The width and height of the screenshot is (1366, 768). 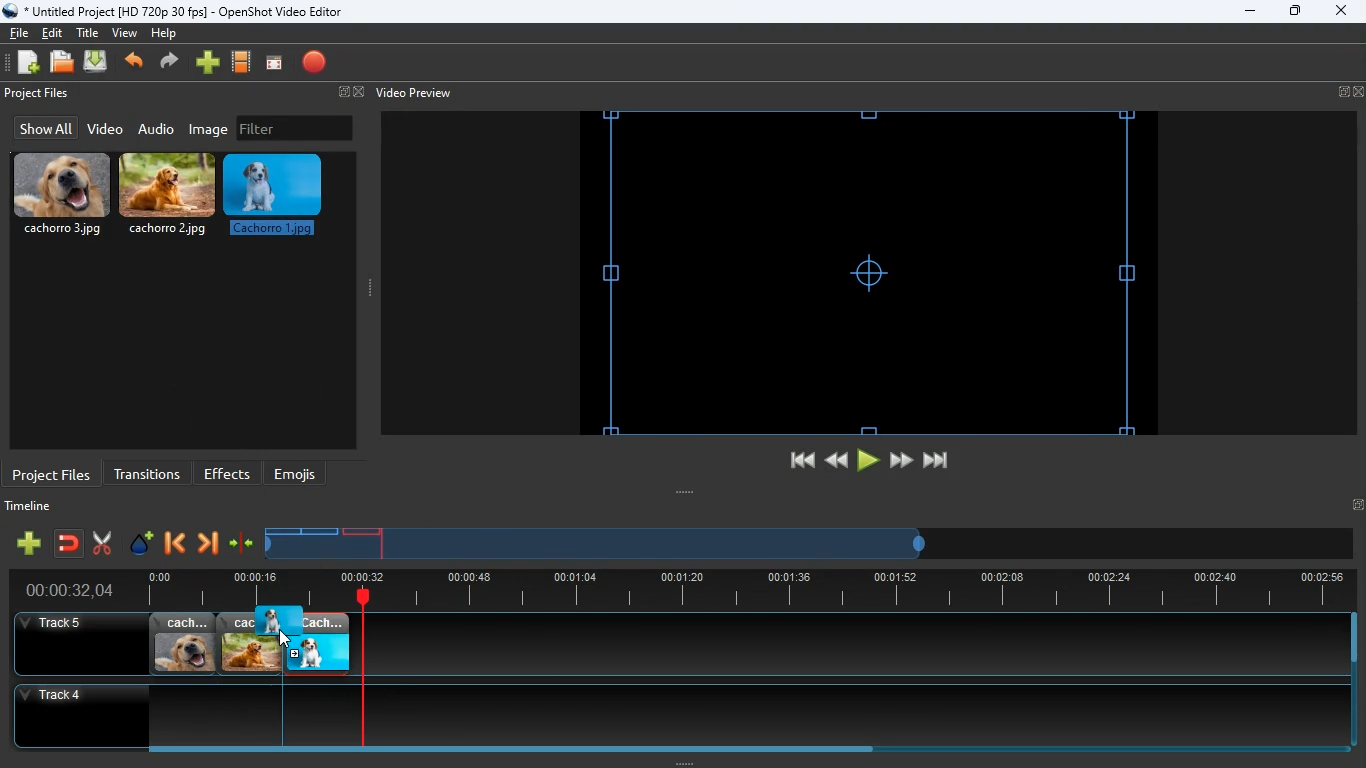 I want to click on audio, so click(x=157, y=128).